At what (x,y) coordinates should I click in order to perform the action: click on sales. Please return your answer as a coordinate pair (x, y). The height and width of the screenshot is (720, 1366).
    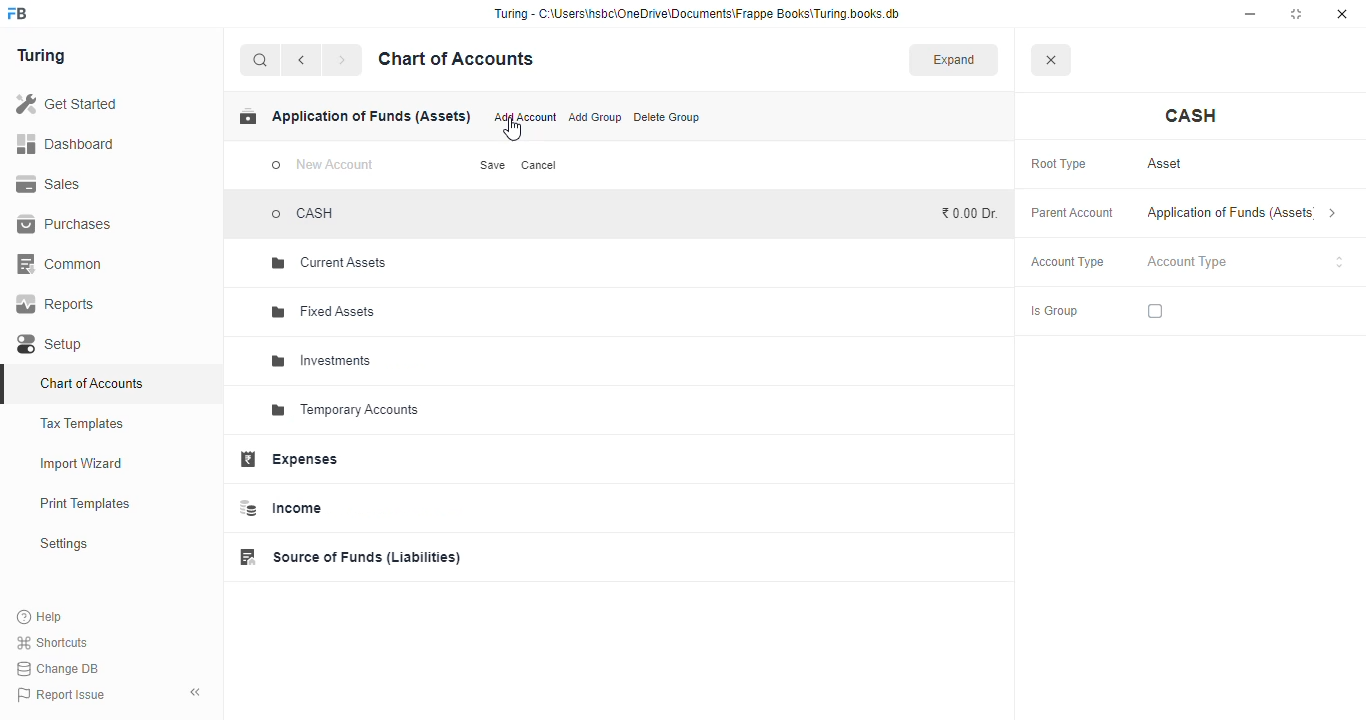
    Looking at the image, I should click on (49, 184).